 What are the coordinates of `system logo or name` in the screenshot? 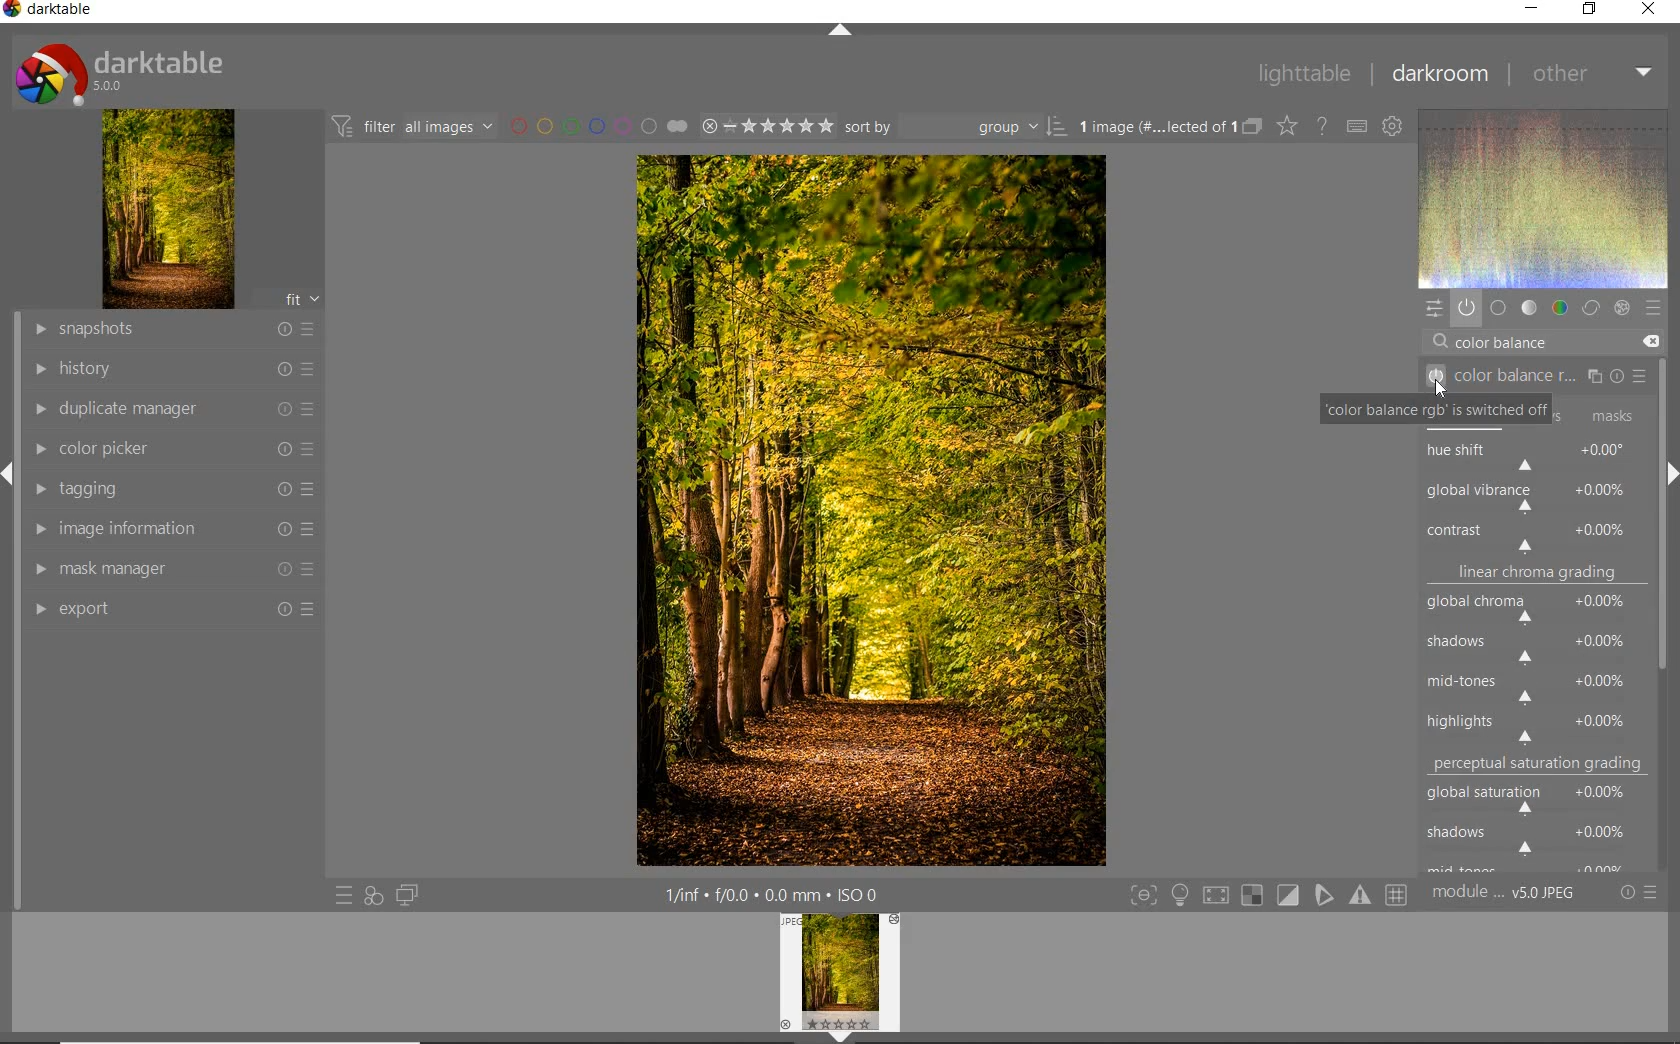 It's located at (127, 72).